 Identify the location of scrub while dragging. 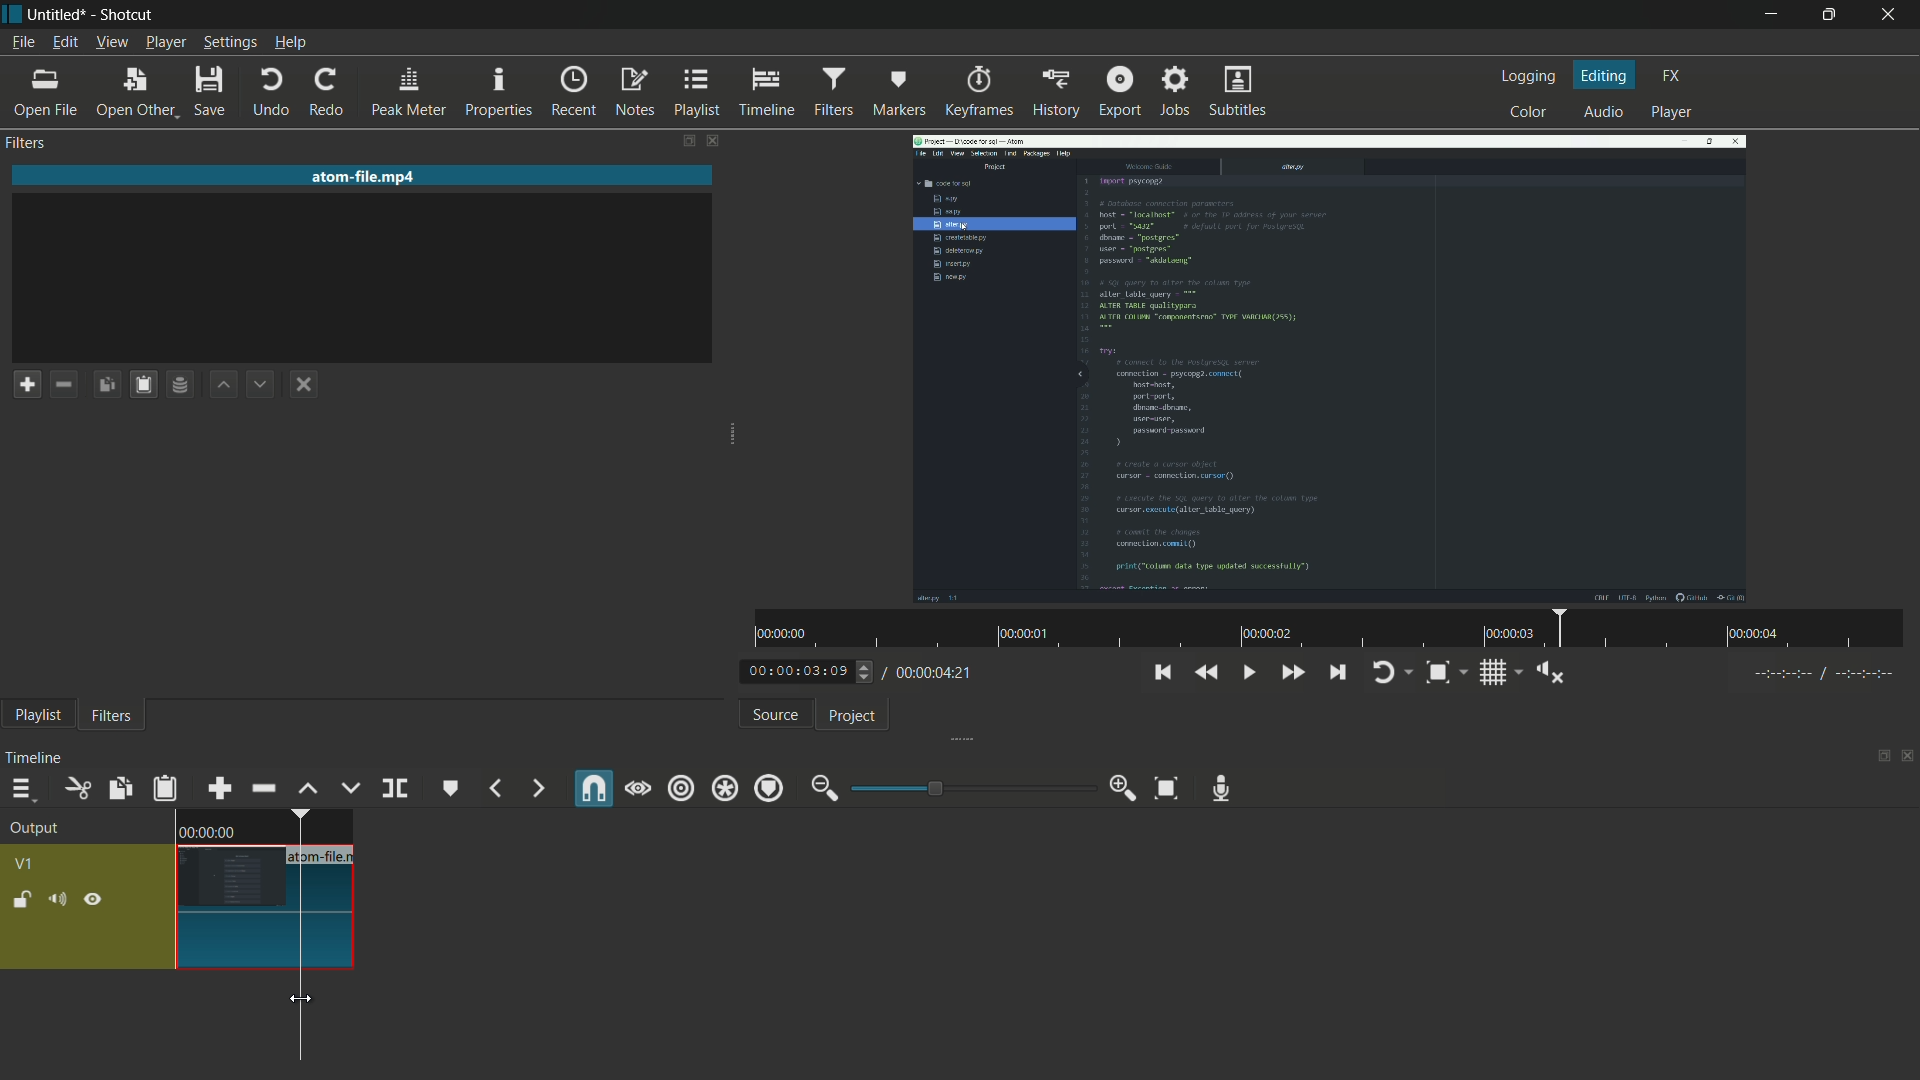
(637, 789).